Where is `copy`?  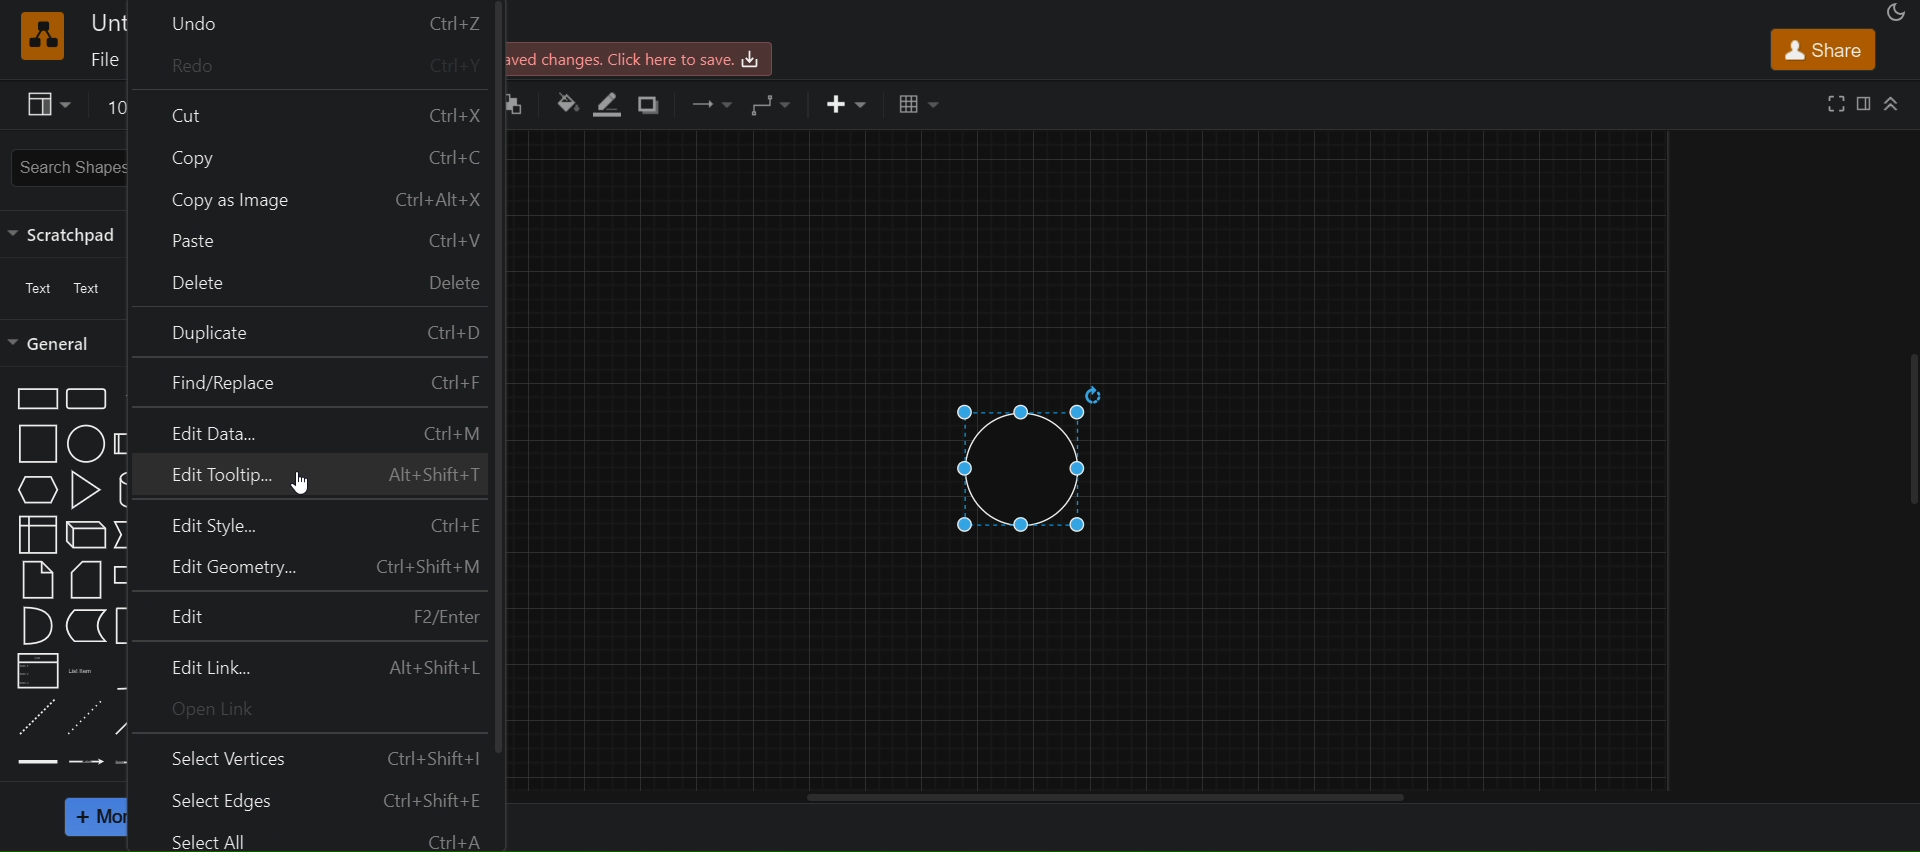
copy is located at coordinates (315, 152).